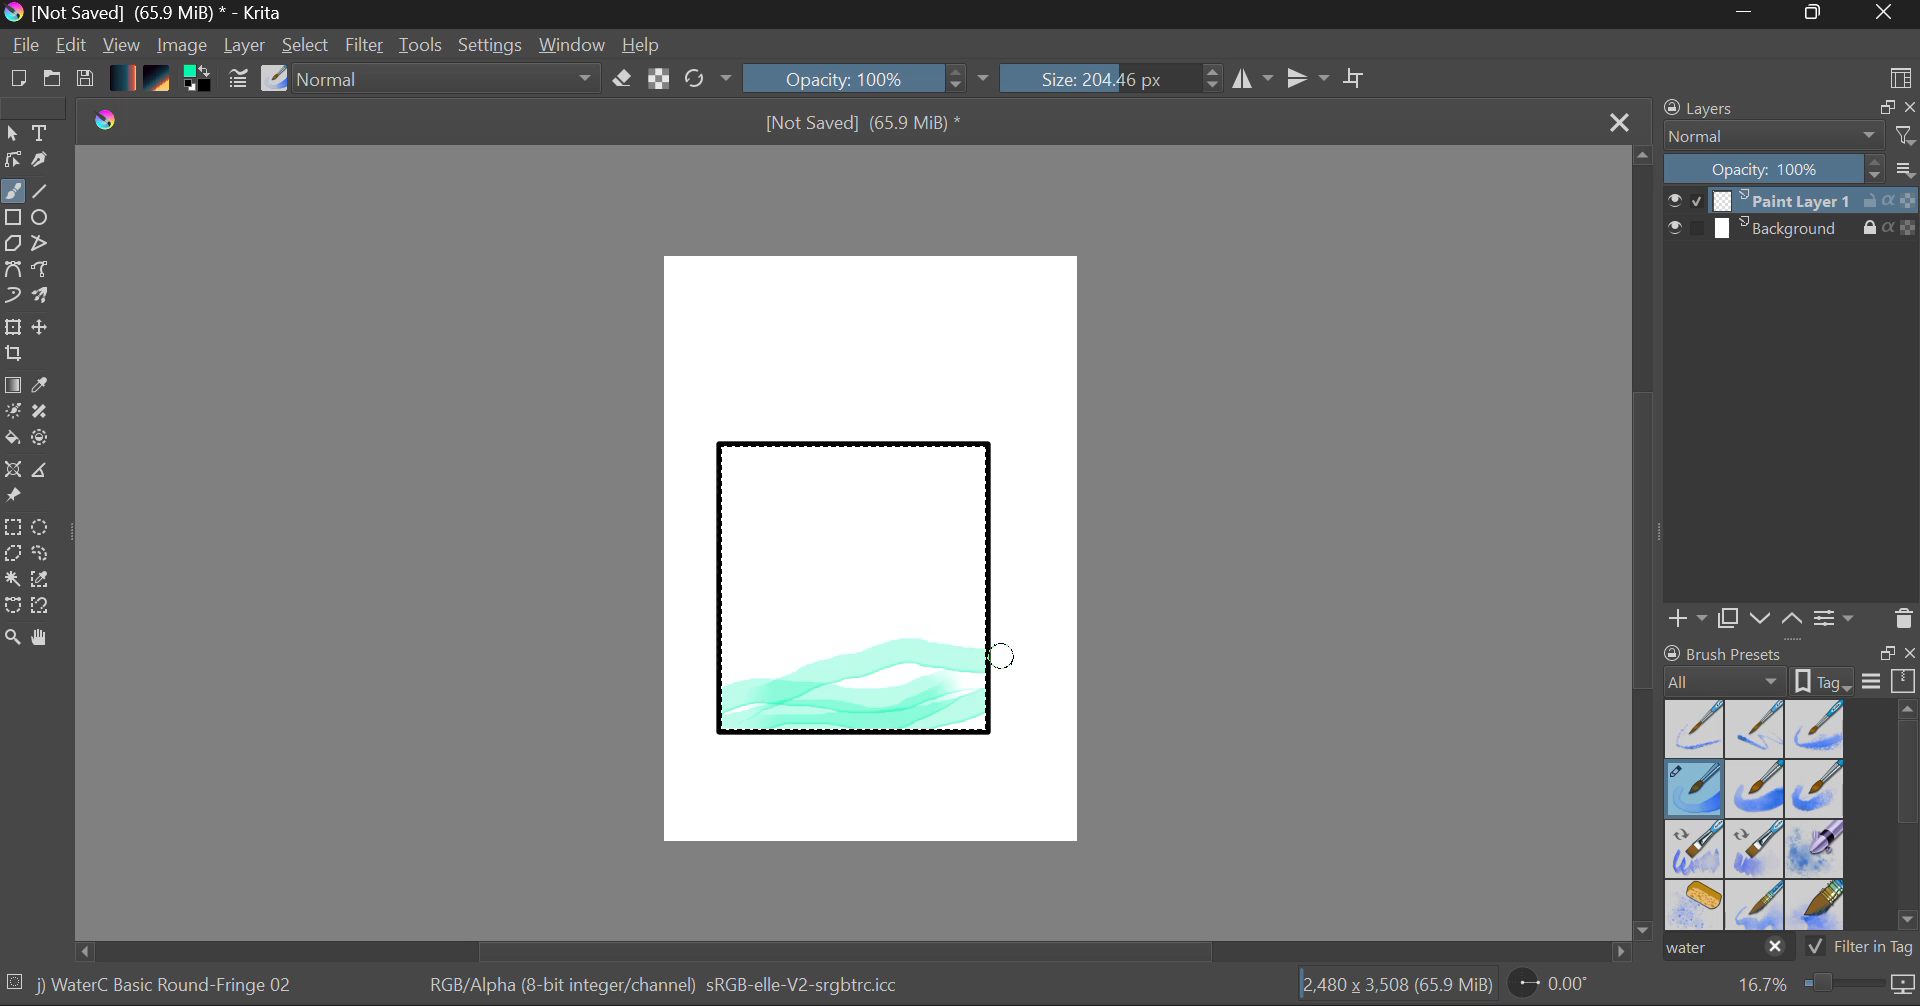 This screenshot has height=1006, width=1920. I want to click on Rectangle Shape Selected, so click(856, 608).